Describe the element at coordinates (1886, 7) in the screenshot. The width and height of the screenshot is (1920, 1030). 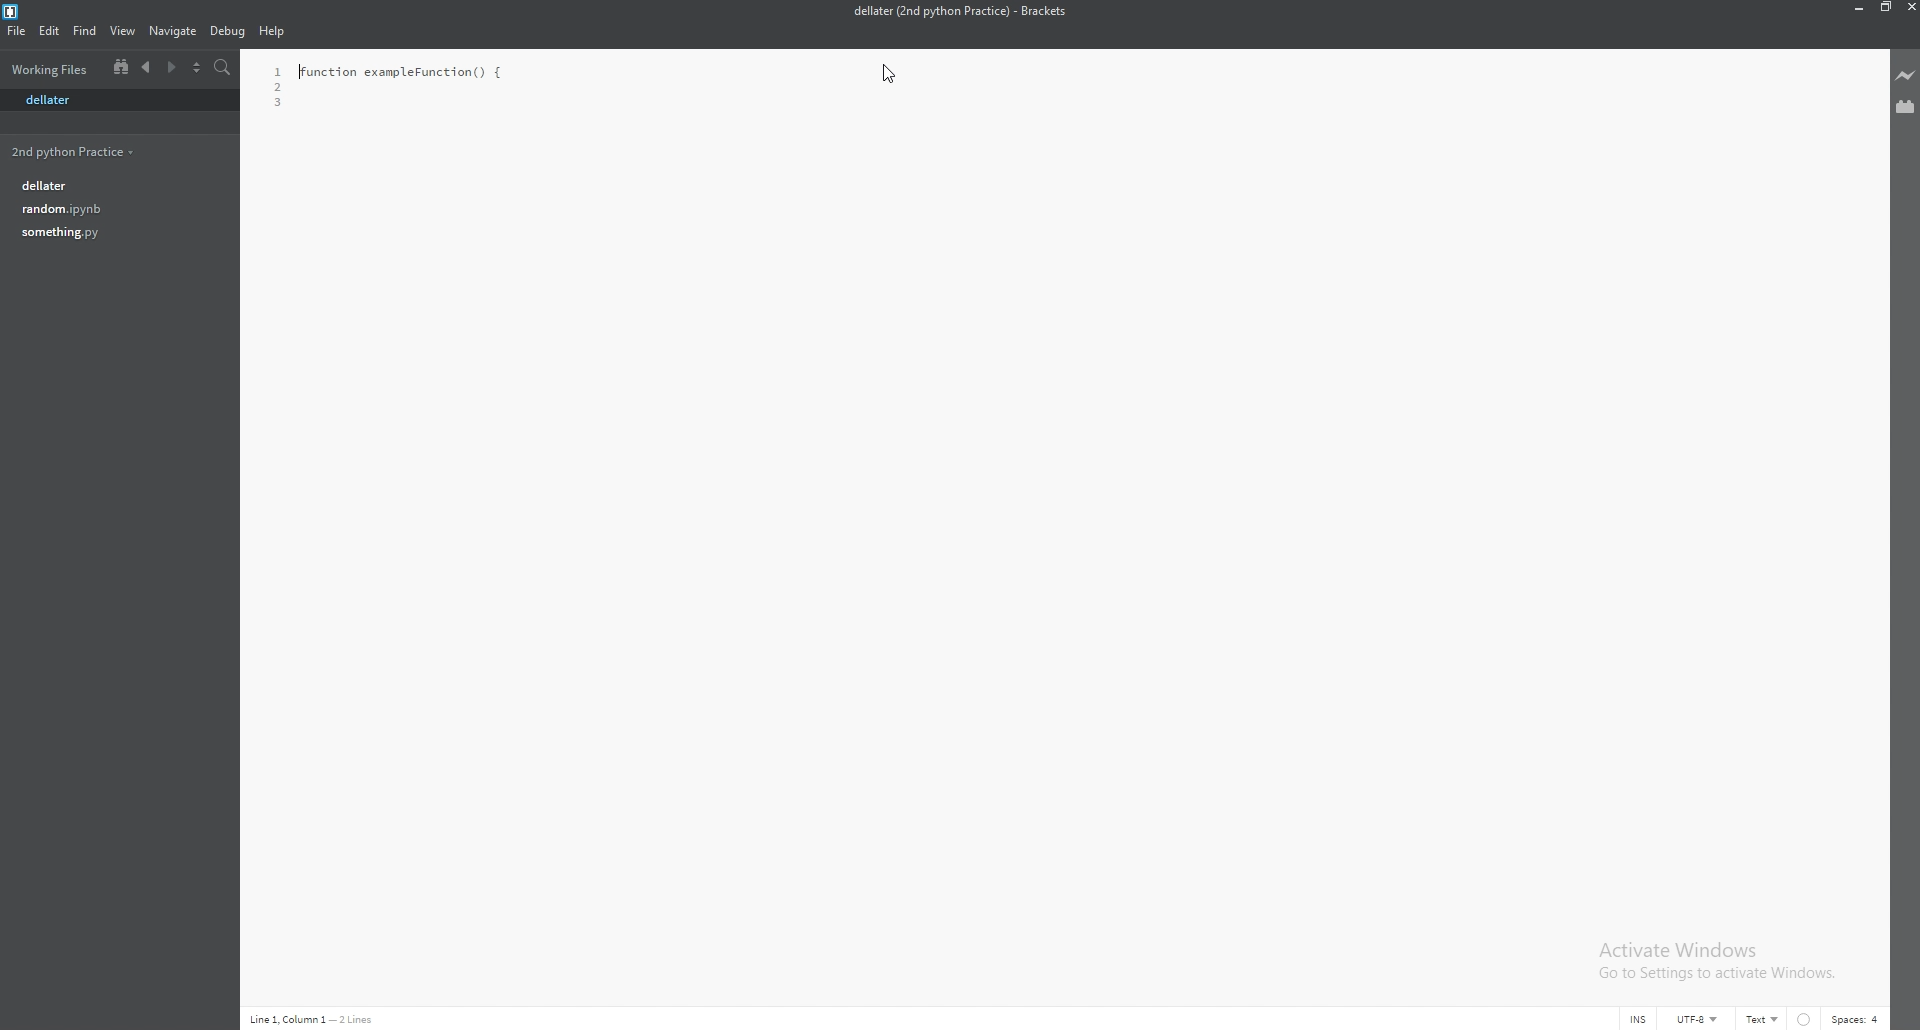
I see `resize` at that location.